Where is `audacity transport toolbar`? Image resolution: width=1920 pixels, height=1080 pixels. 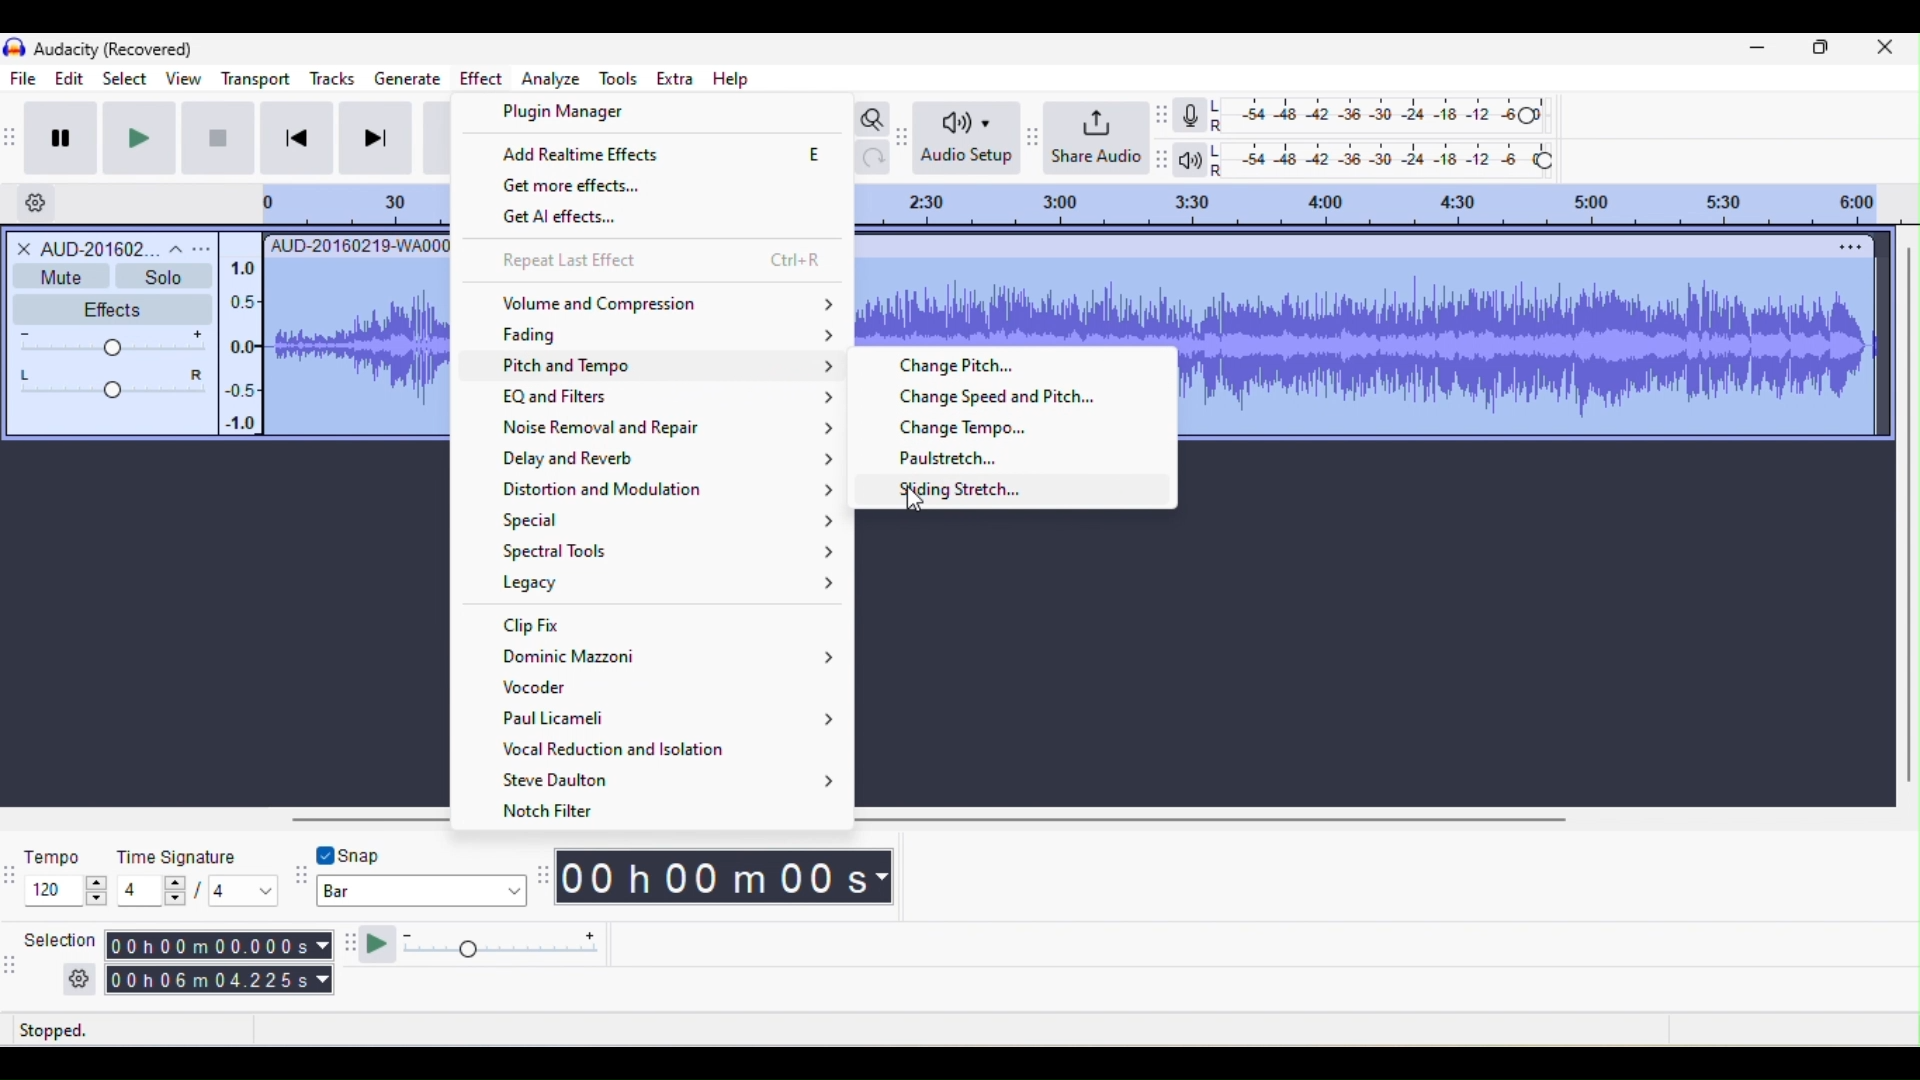 audacity transport toolbar is located at coordinates (12, 136).